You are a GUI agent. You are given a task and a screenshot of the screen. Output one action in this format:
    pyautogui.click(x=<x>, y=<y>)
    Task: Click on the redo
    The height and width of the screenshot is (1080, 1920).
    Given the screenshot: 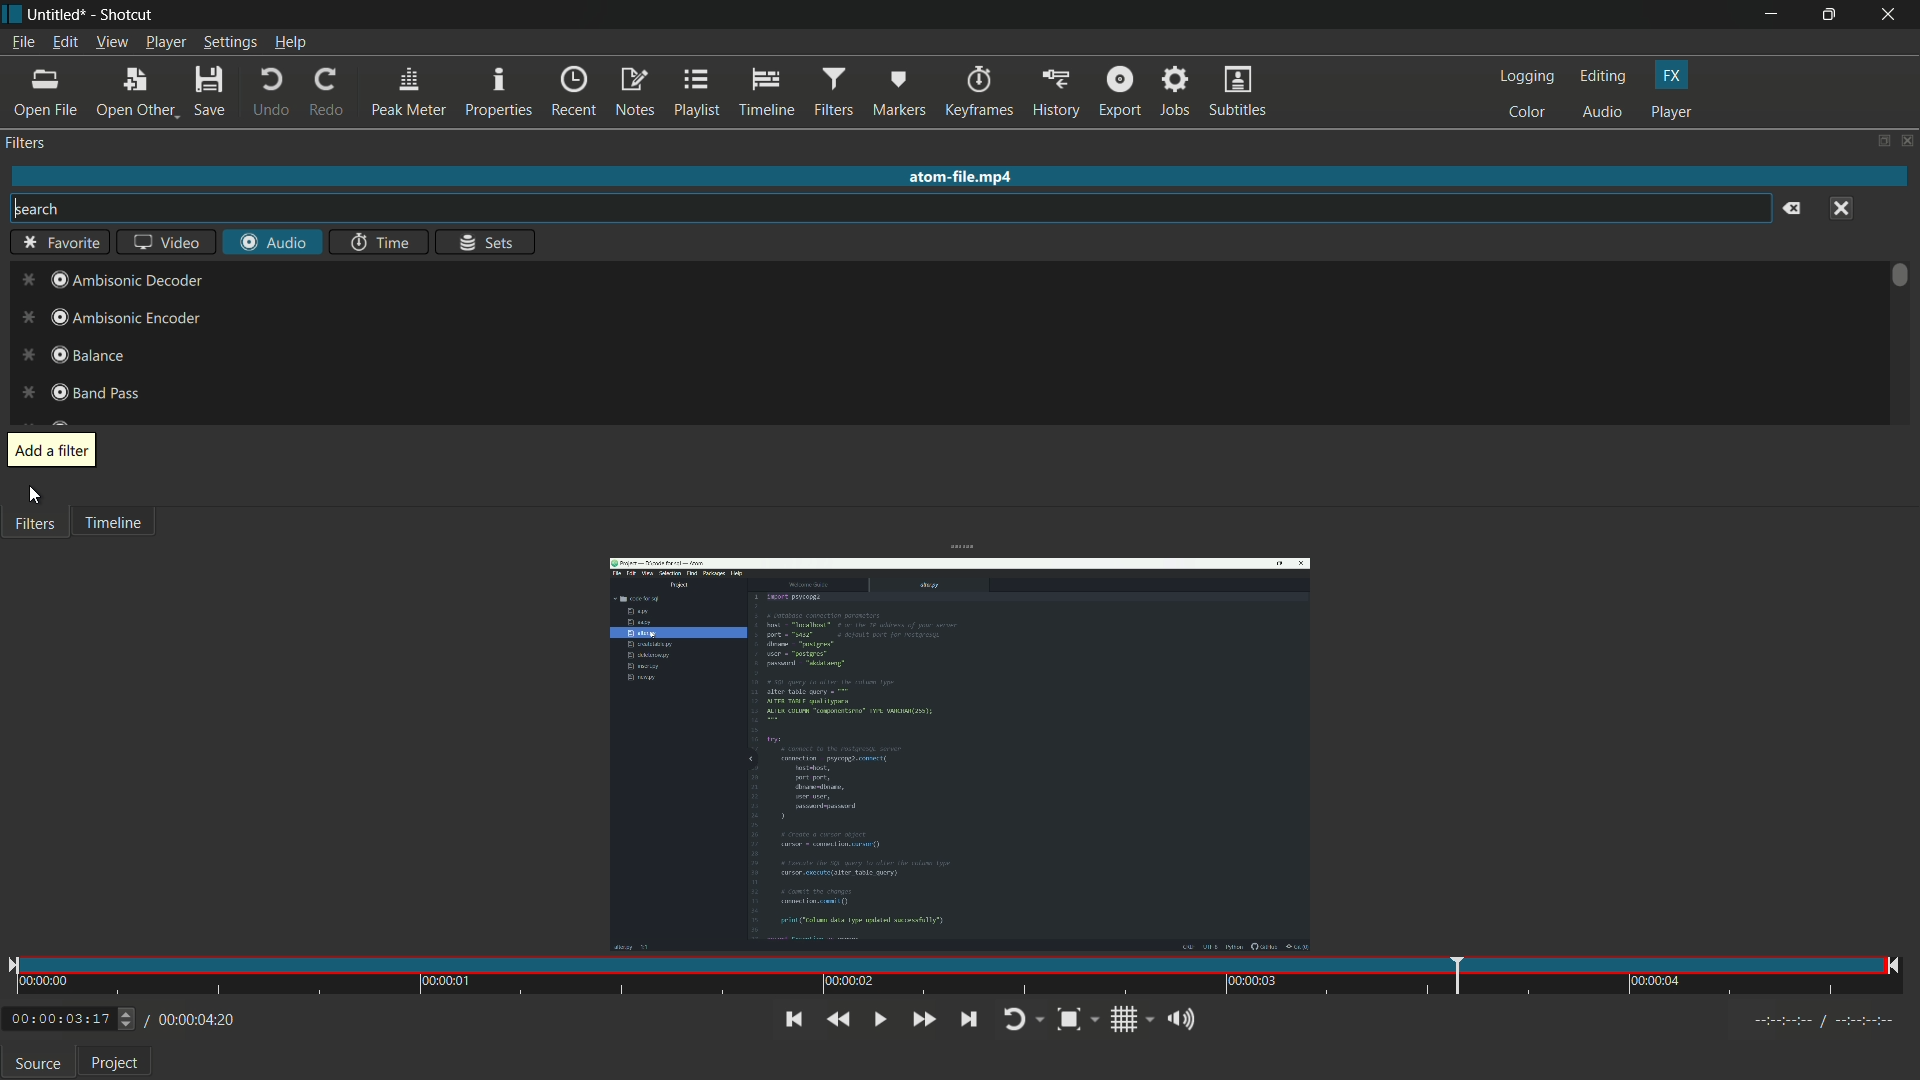 What is the action you would take?
    pyautogui.click(x=328, y=89)
    